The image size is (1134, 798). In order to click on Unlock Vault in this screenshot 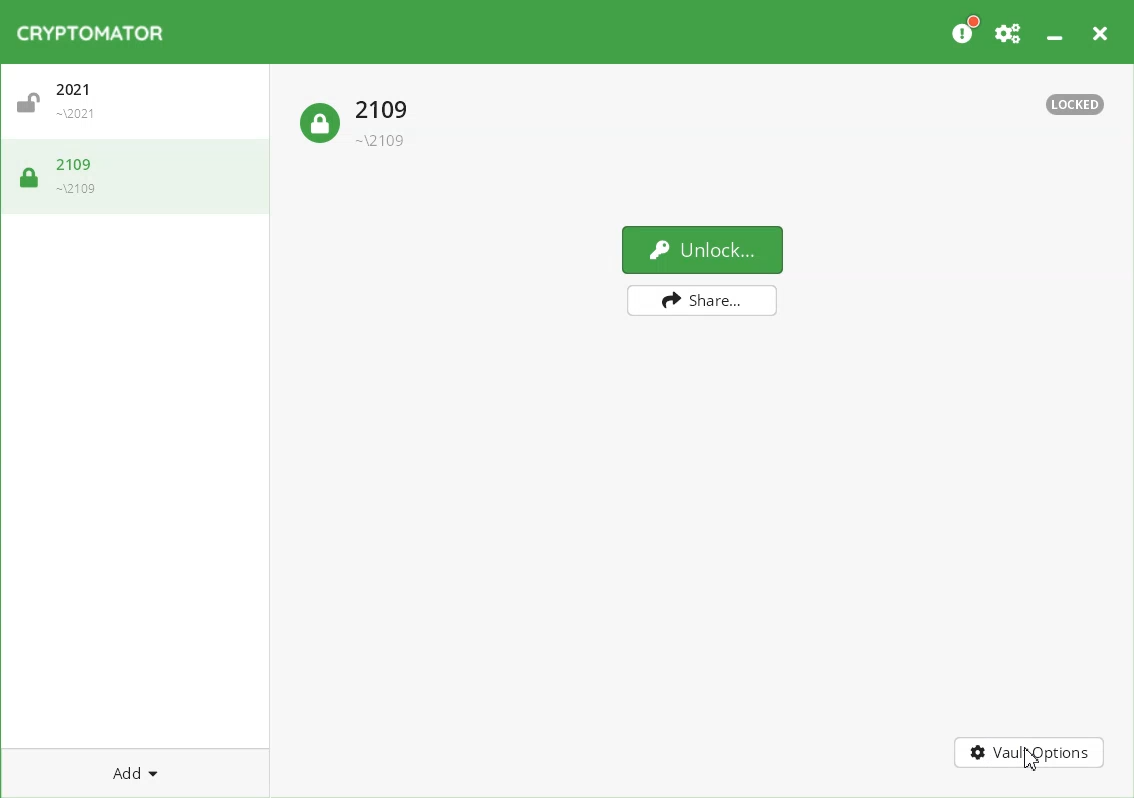, I will do `click(140, 106)`.